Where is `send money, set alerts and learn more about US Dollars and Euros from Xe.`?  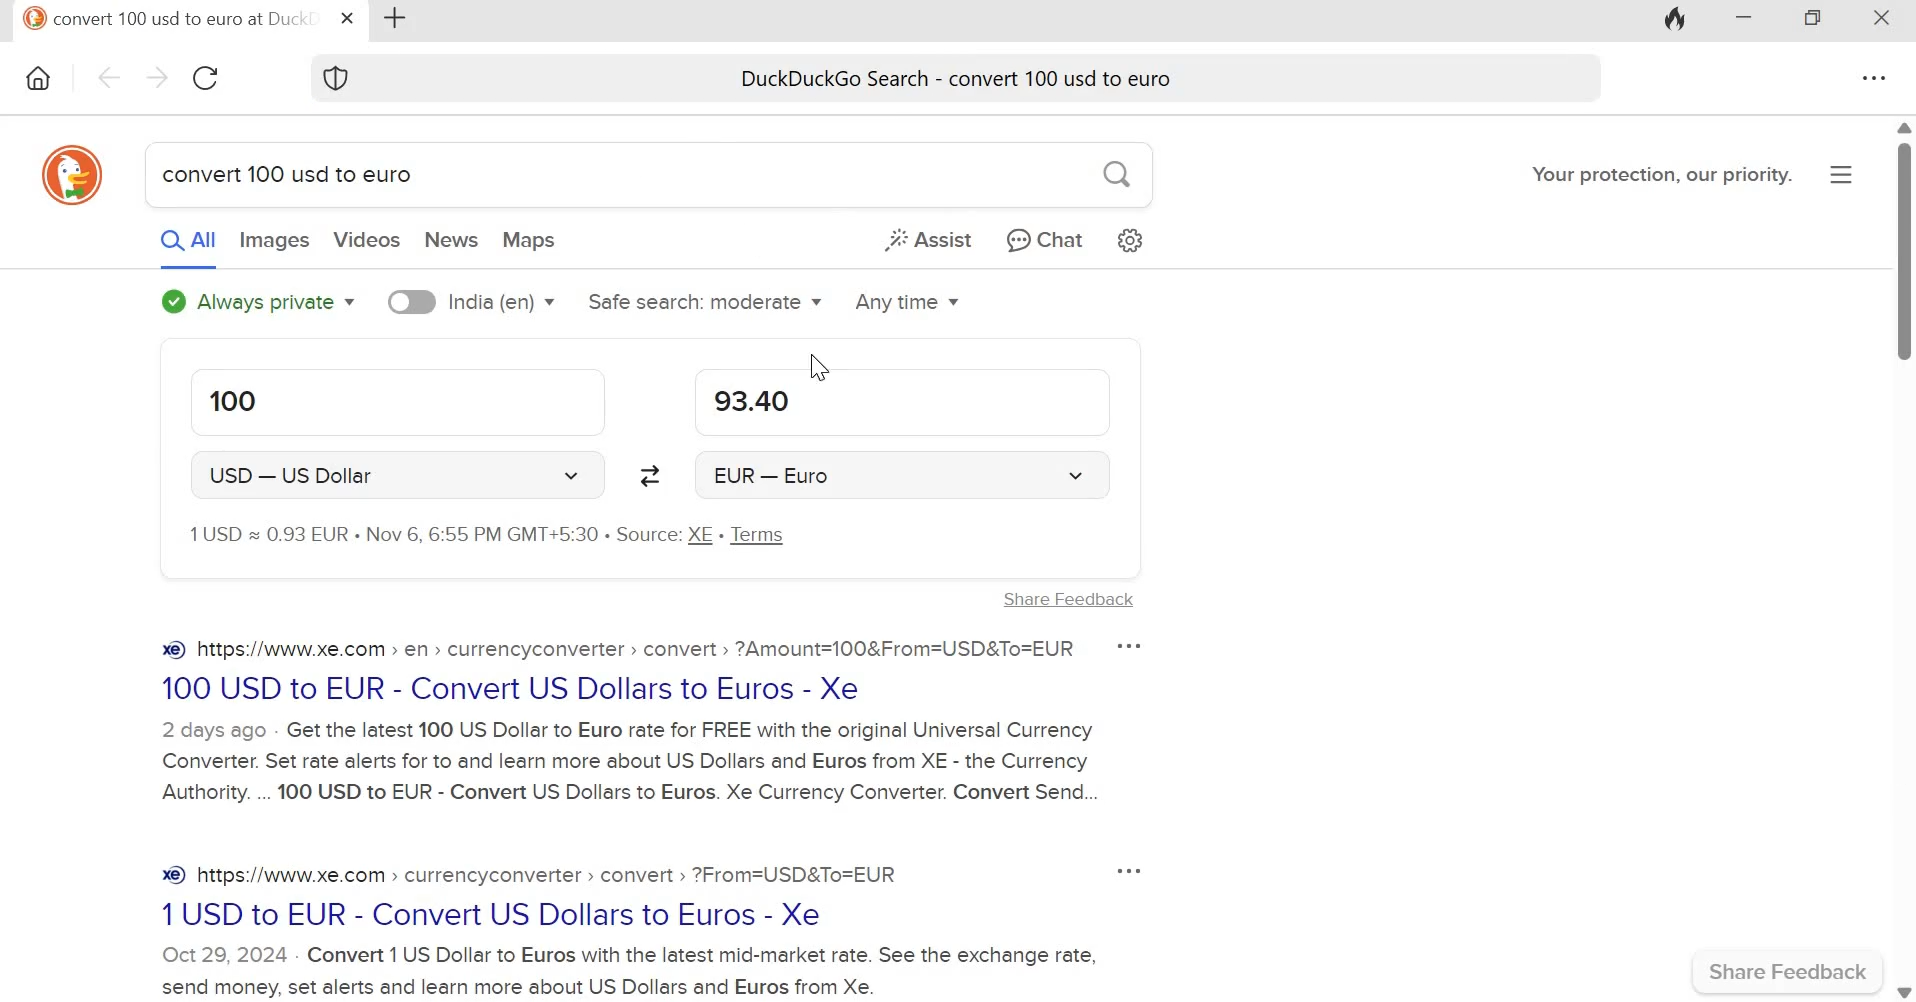 send money, set alerts and learn more about US Dollars and Euros from Xe. is located at coordinates (522, 986).